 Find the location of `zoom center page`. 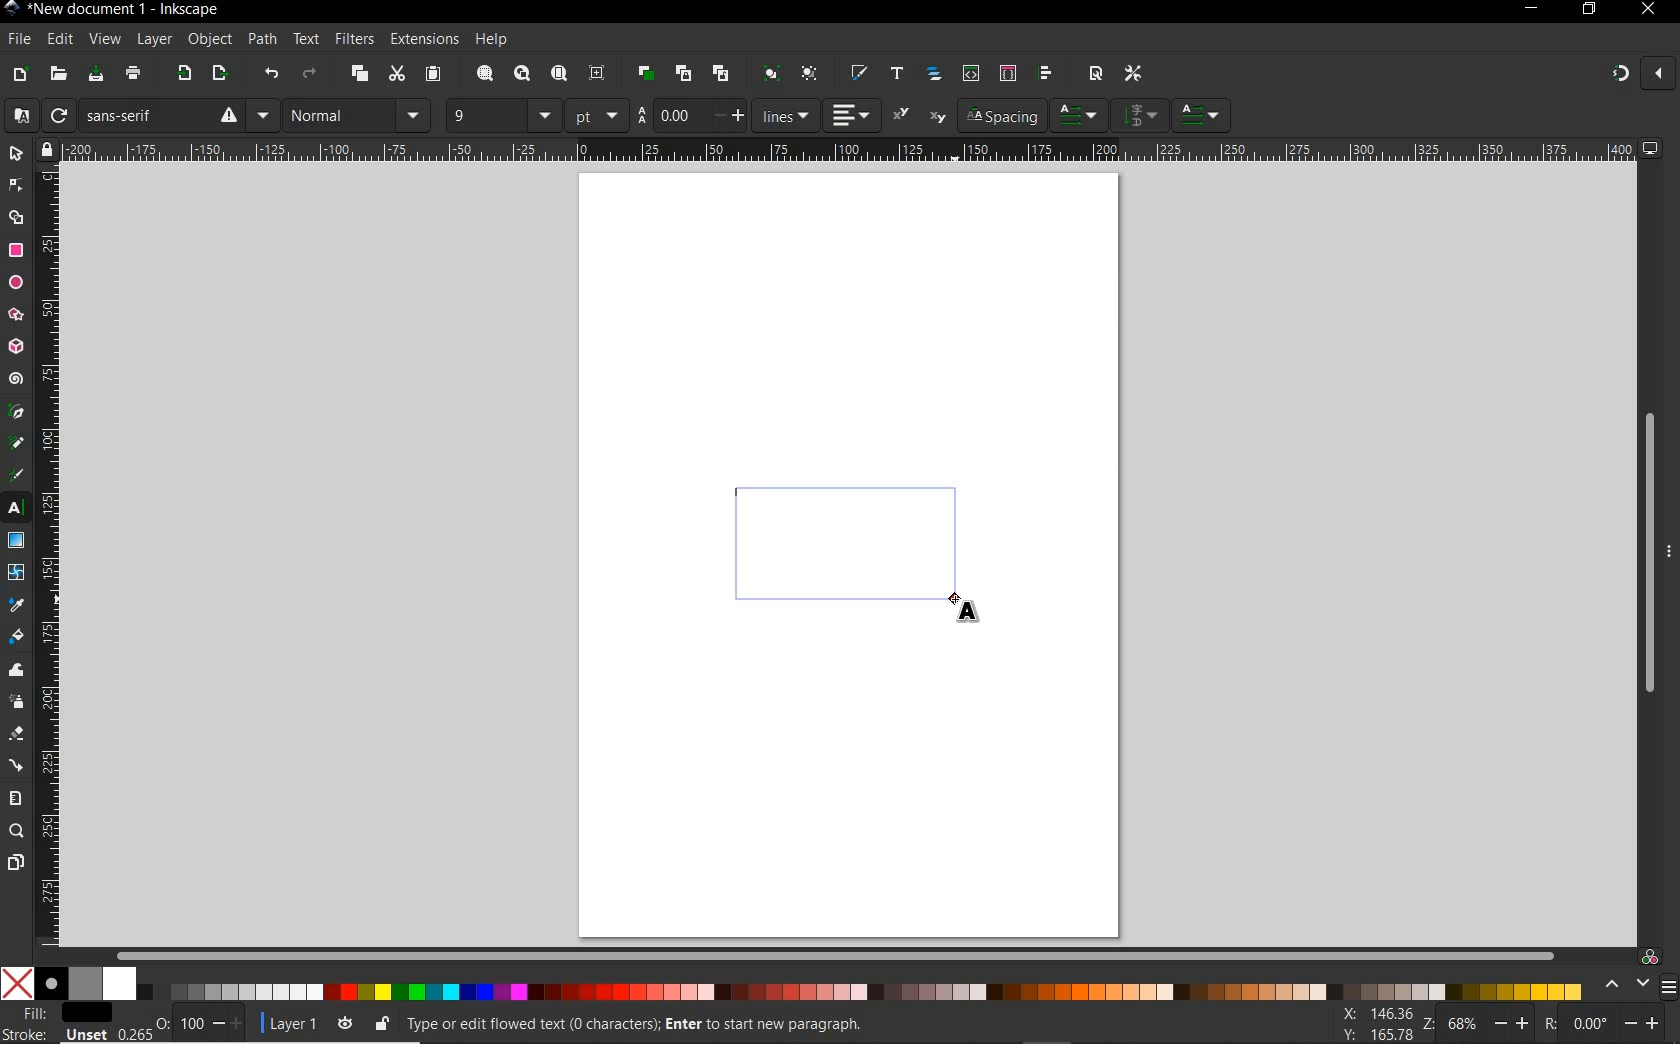

zoom center page is located at coordinates (598, 73).